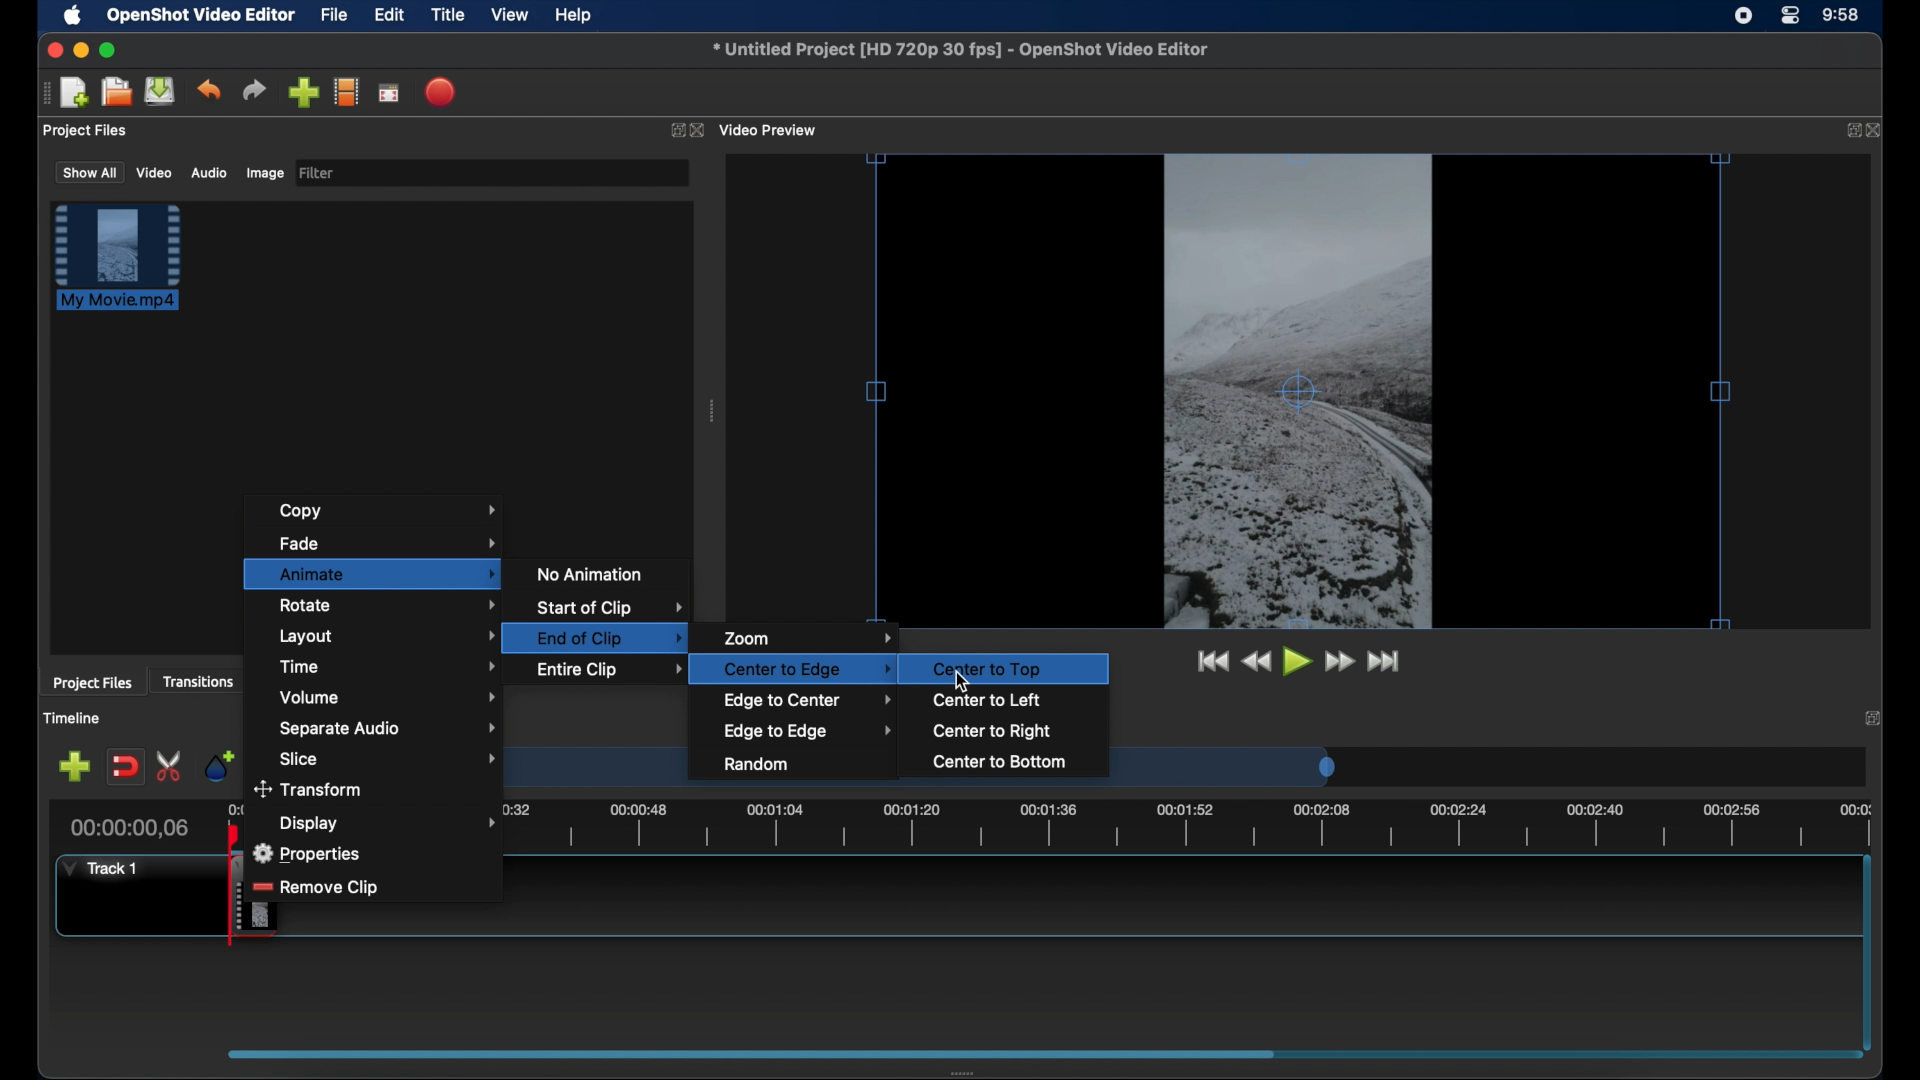 This screenshot has width=1920, height=1080. Describe the element at coordinates (591, 573) in the screenshot. I see `no animation` at that location.